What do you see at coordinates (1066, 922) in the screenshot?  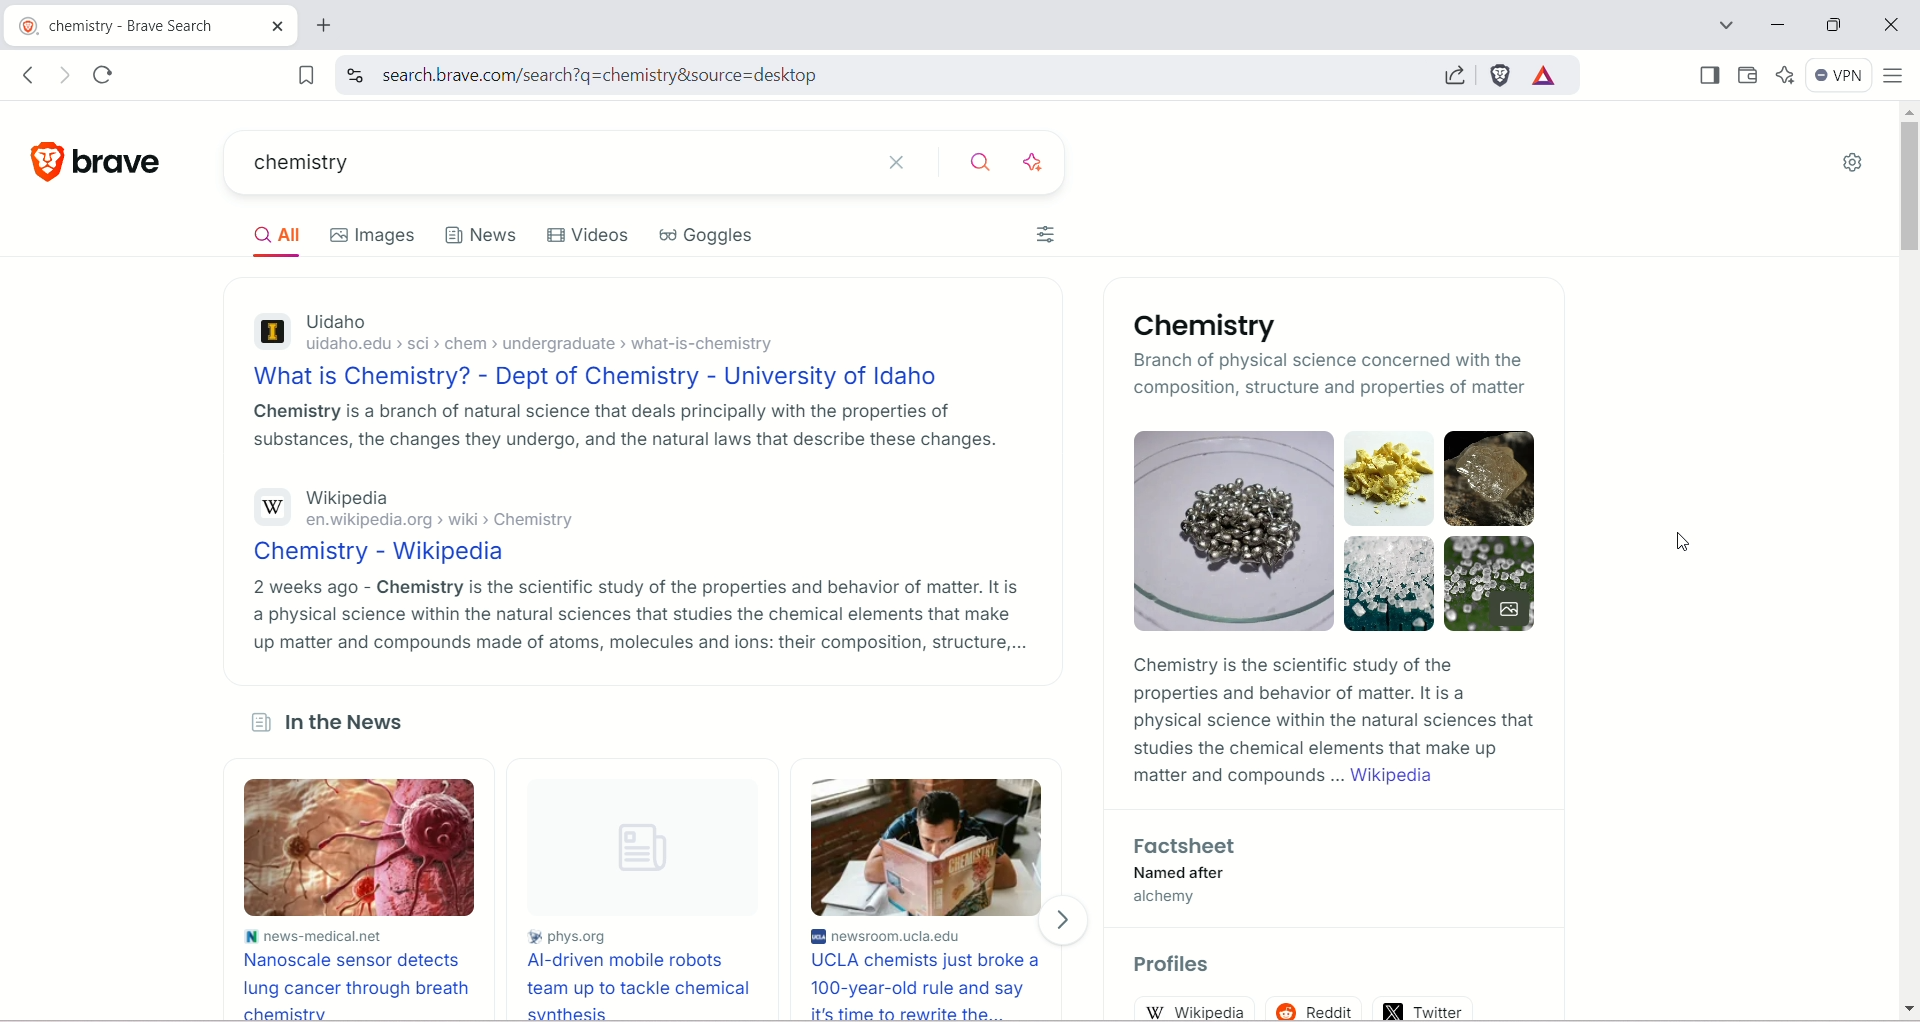 I see `forward` at bounding box center [1066, 922].